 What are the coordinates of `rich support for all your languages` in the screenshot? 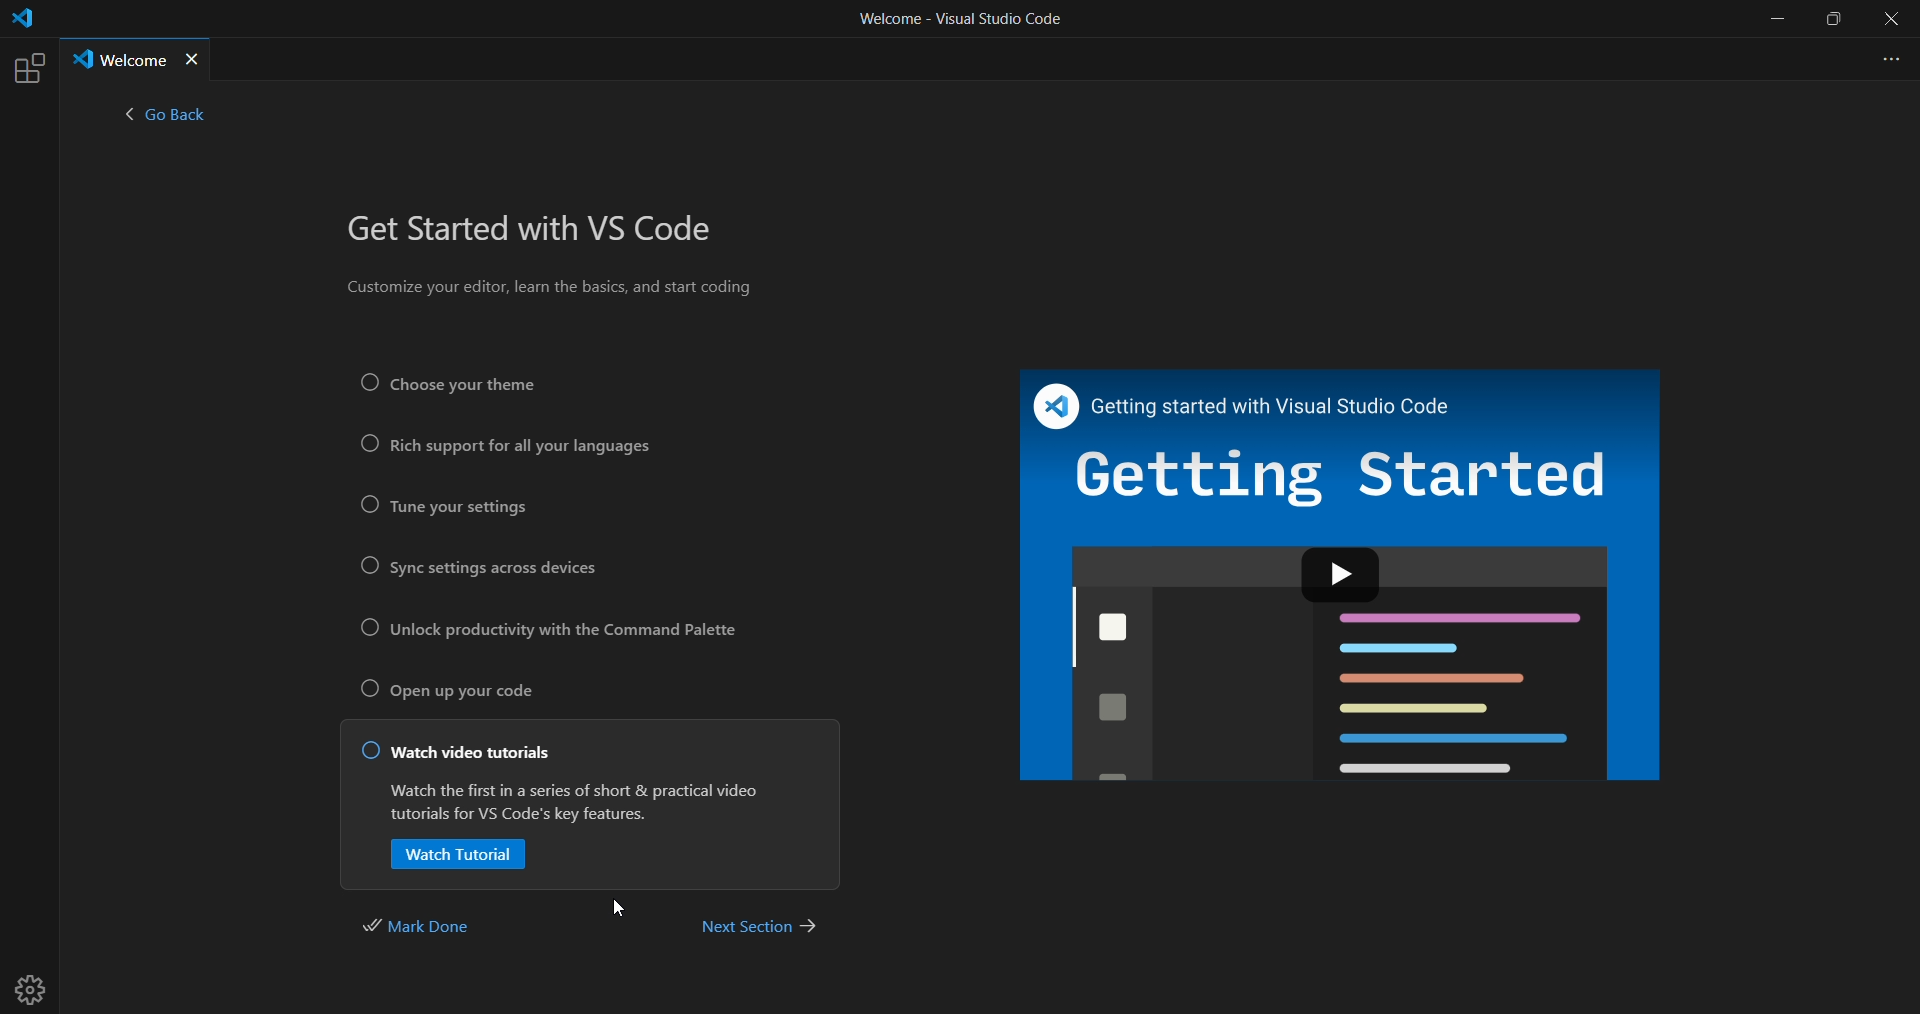 It's located at (504, 448).